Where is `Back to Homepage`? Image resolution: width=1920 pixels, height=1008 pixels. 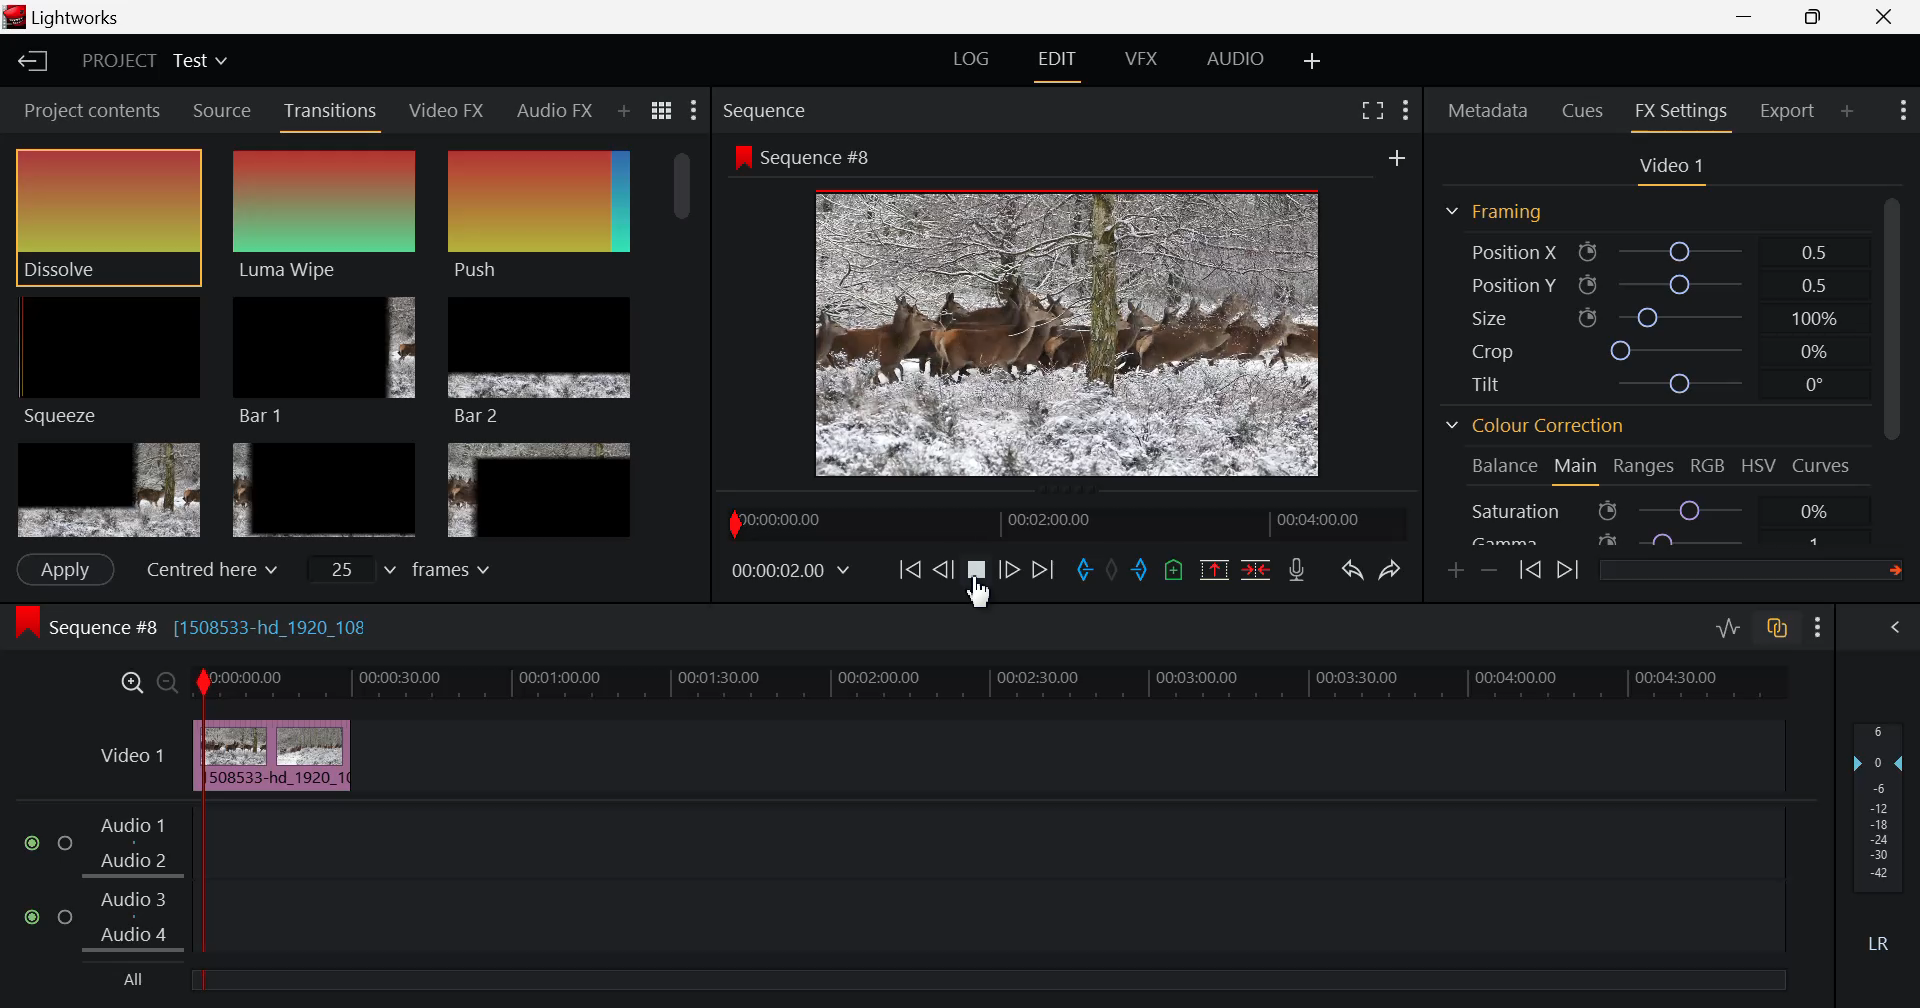 Back to Homepage is located at coordinates (26, 63).